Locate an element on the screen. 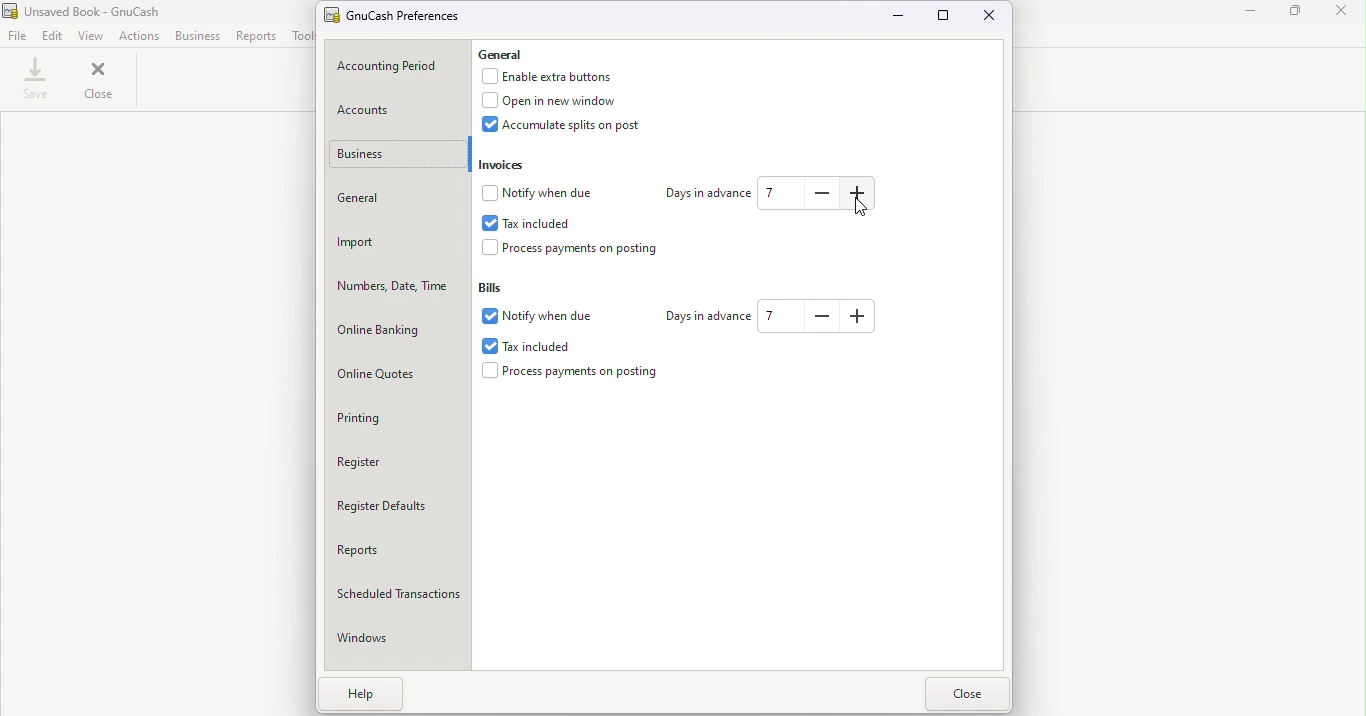 The width and height of the screenshot is (1366, 716). Invoices is located at coordinates (504, 164).